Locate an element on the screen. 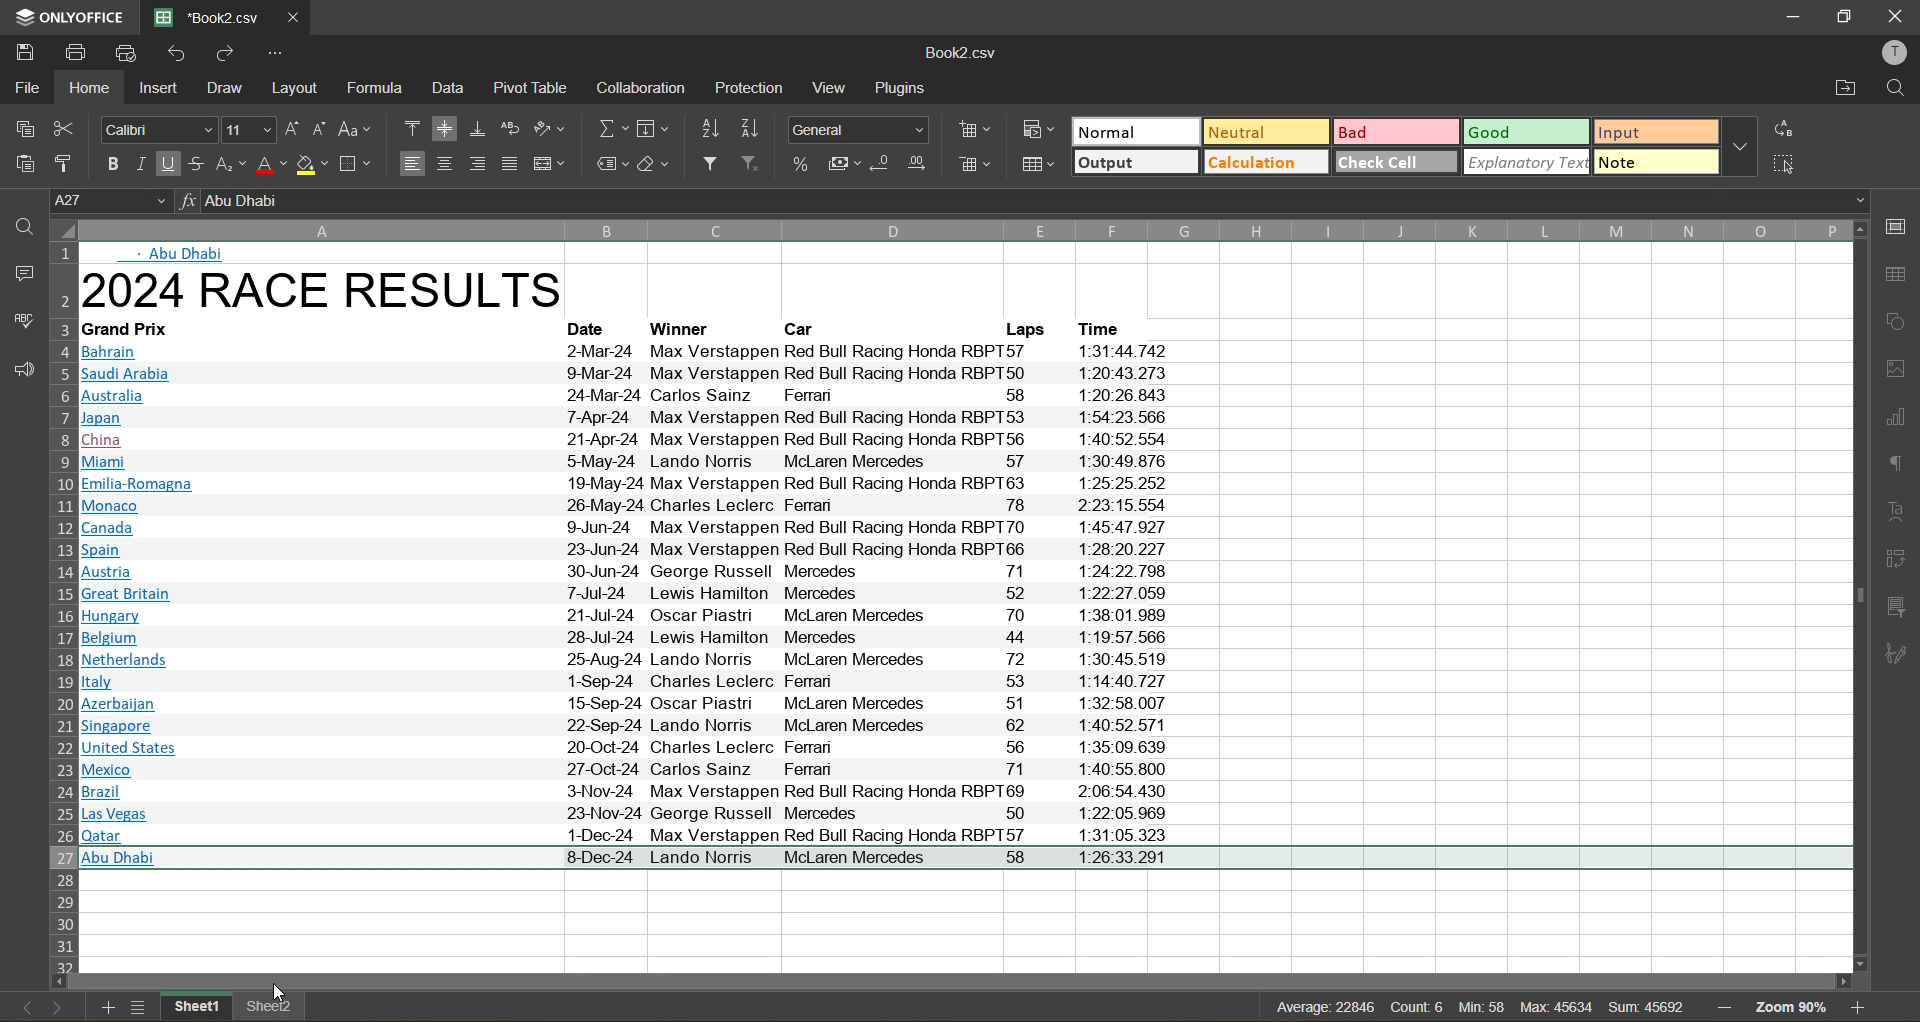 This screenshot has width=1920, height=1022. replace is located at coordinates (1786, 129).